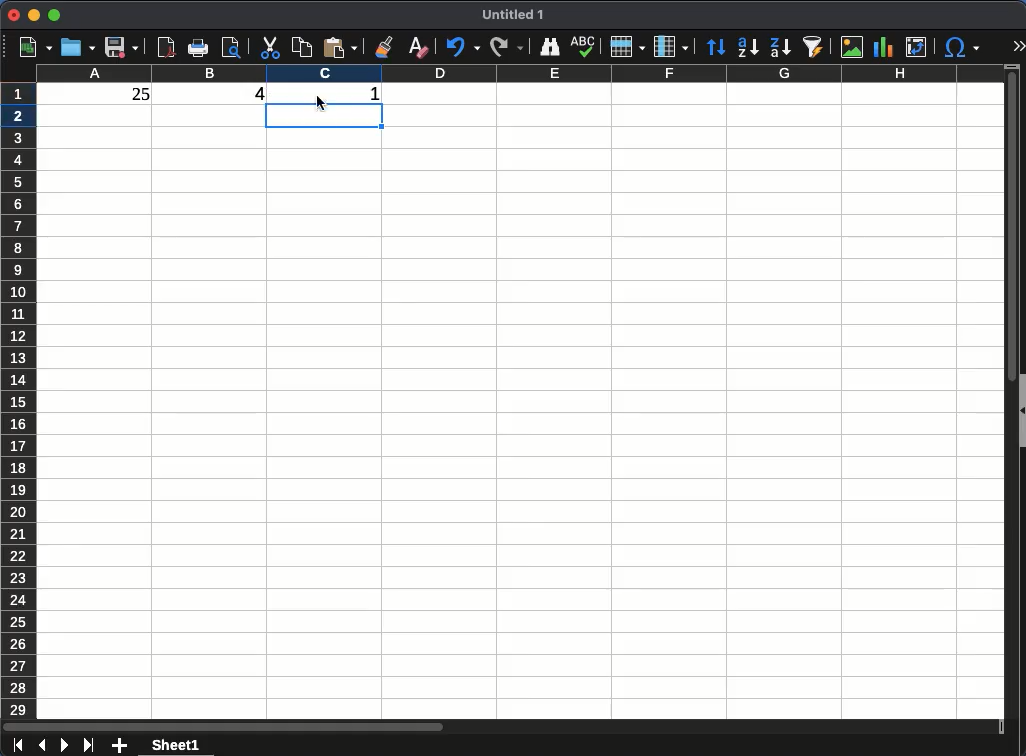 The width and height of the screenshot is (1026, 756). What do you see at coordinates (1019, 45) in the screenshot?
I see `expand` at bounding box center [1019, 45].